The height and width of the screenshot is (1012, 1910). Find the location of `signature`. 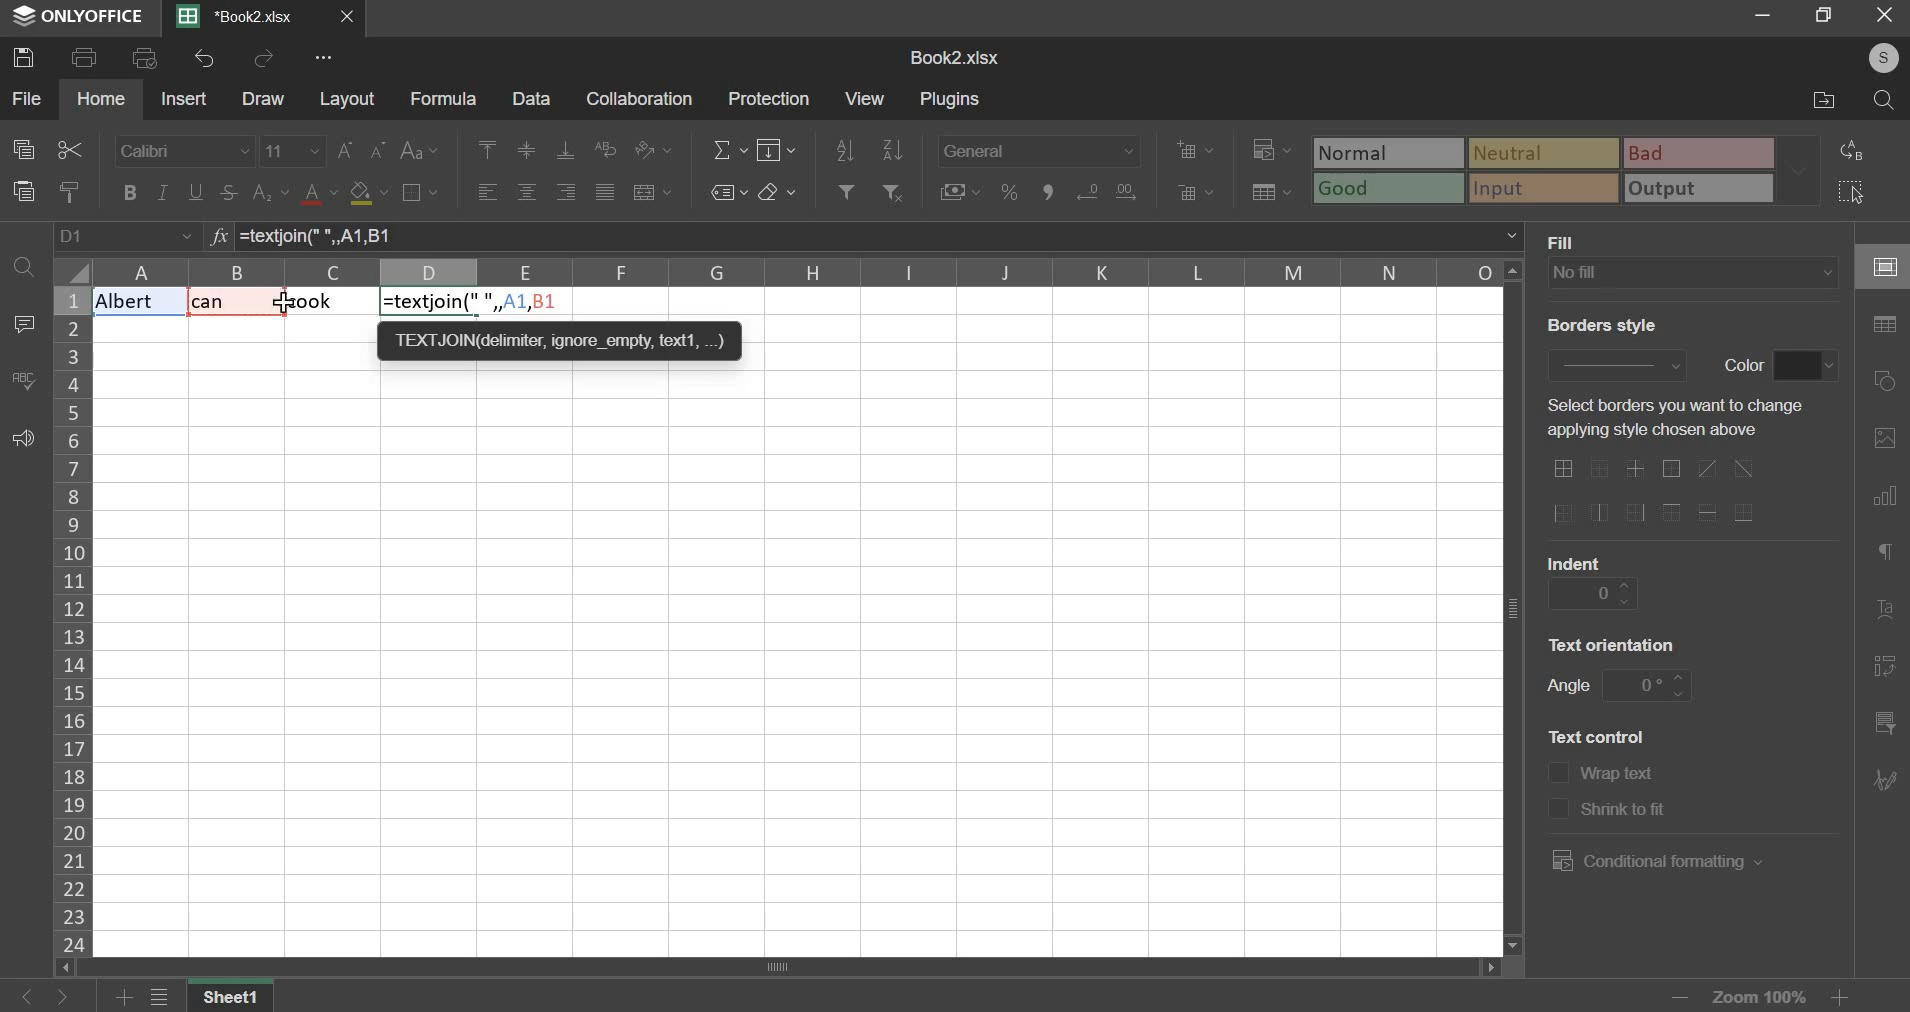

signature is located at coordinates (1884, 779).